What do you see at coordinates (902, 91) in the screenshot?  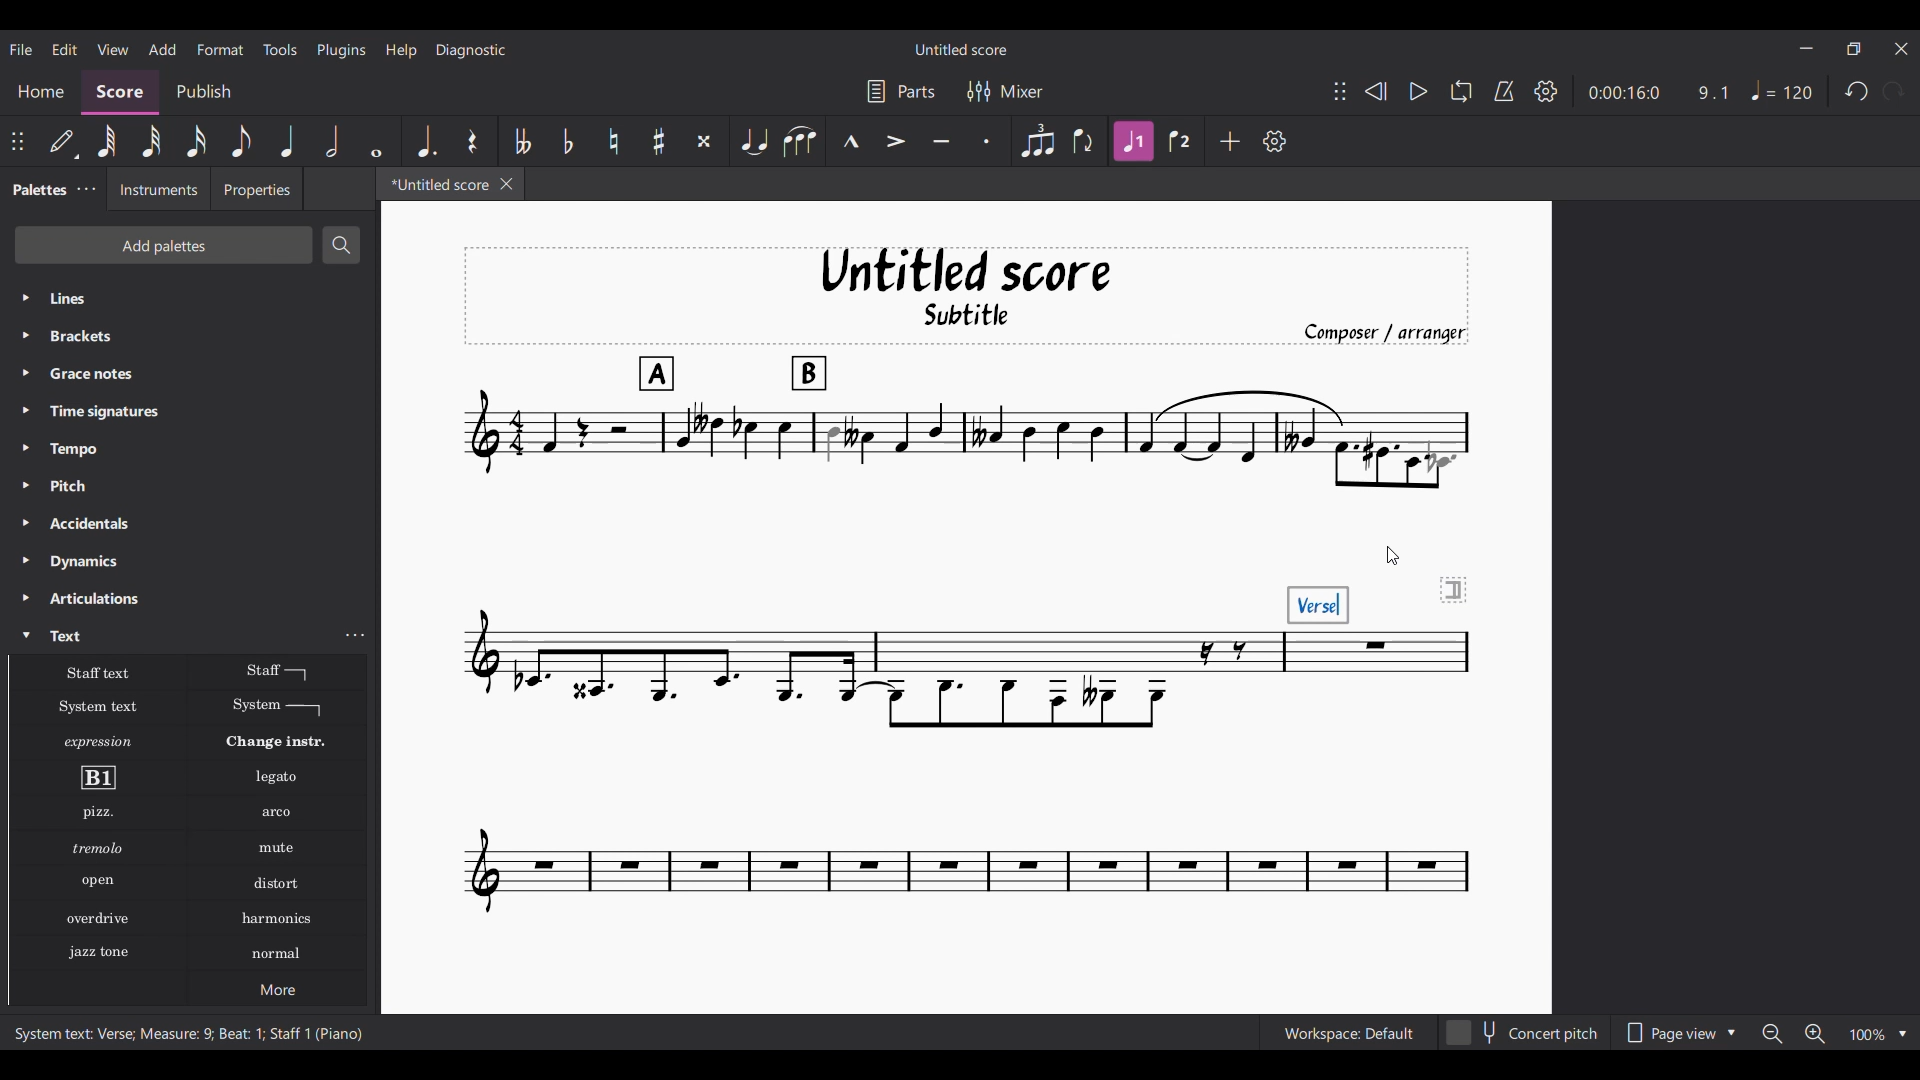 I see `Parts settings` at bounding box center [902, 91].